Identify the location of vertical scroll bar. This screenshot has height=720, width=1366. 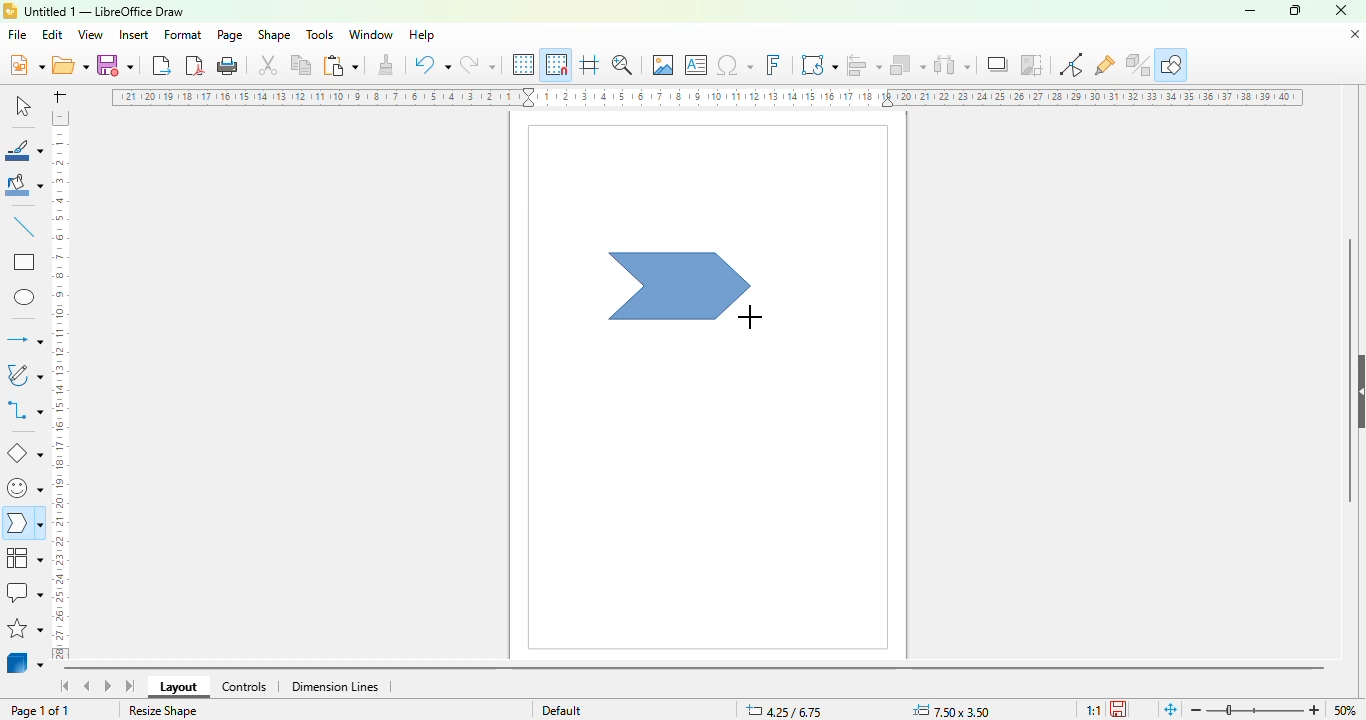
(1350, 371).